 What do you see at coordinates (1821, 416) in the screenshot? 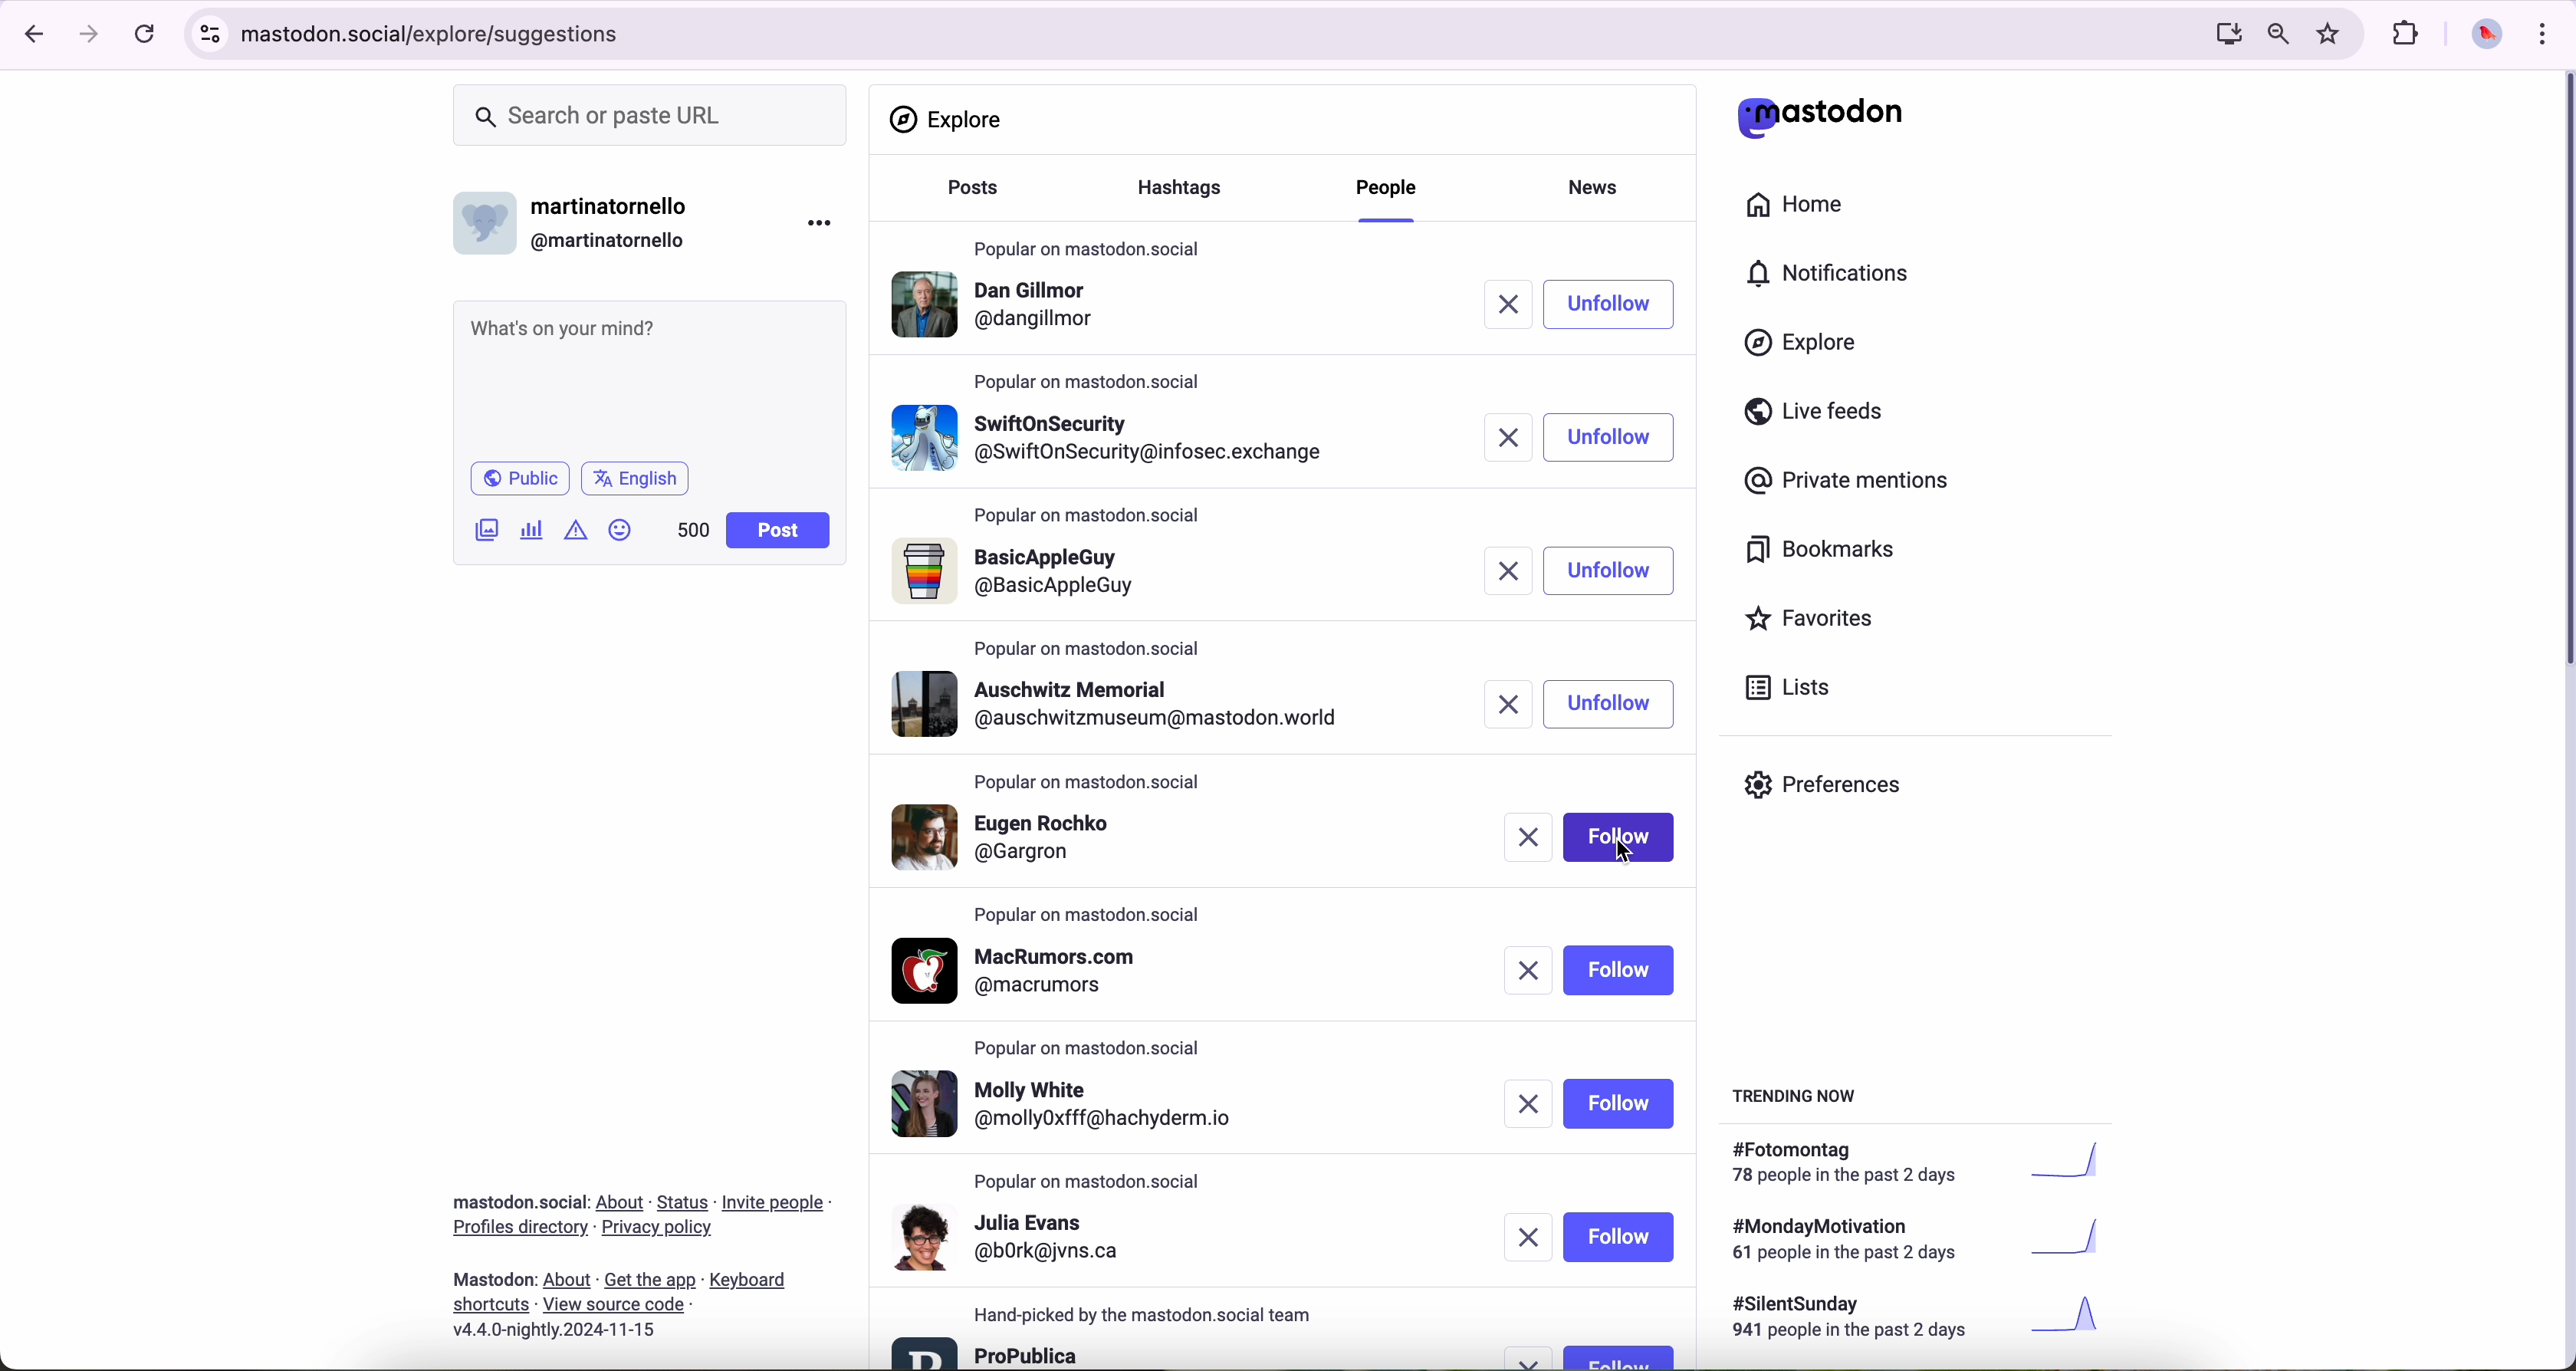
I see `live feeds` at bounding box center [1821, 416].